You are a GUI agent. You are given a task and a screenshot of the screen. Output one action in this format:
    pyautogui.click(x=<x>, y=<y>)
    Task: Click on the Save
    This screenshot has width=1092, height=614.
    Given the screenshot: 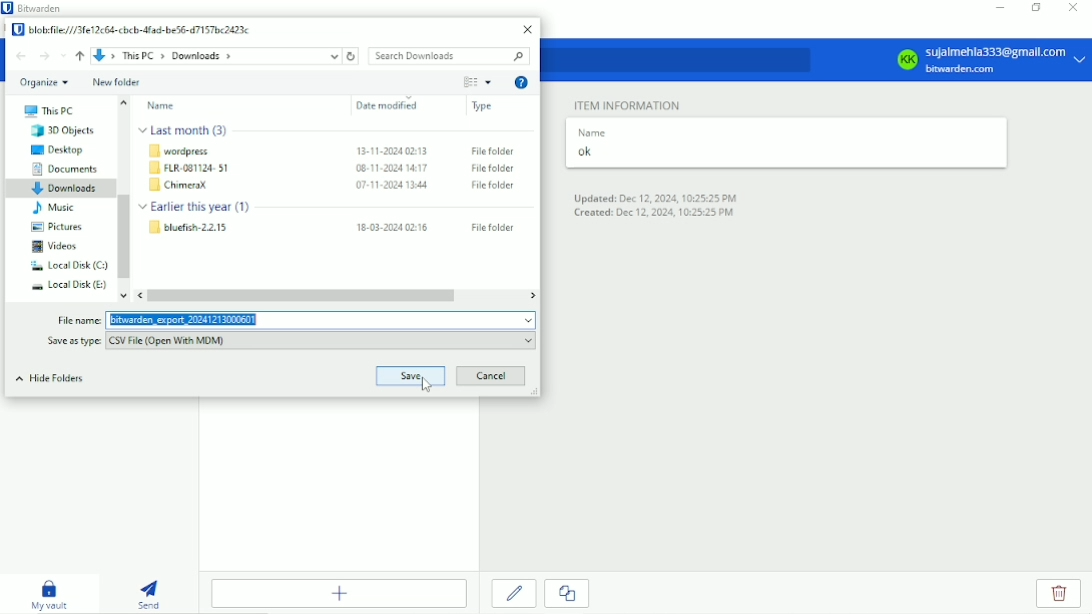 What is the action you would take?
    pyautogui.click(x=411, y=374)
    